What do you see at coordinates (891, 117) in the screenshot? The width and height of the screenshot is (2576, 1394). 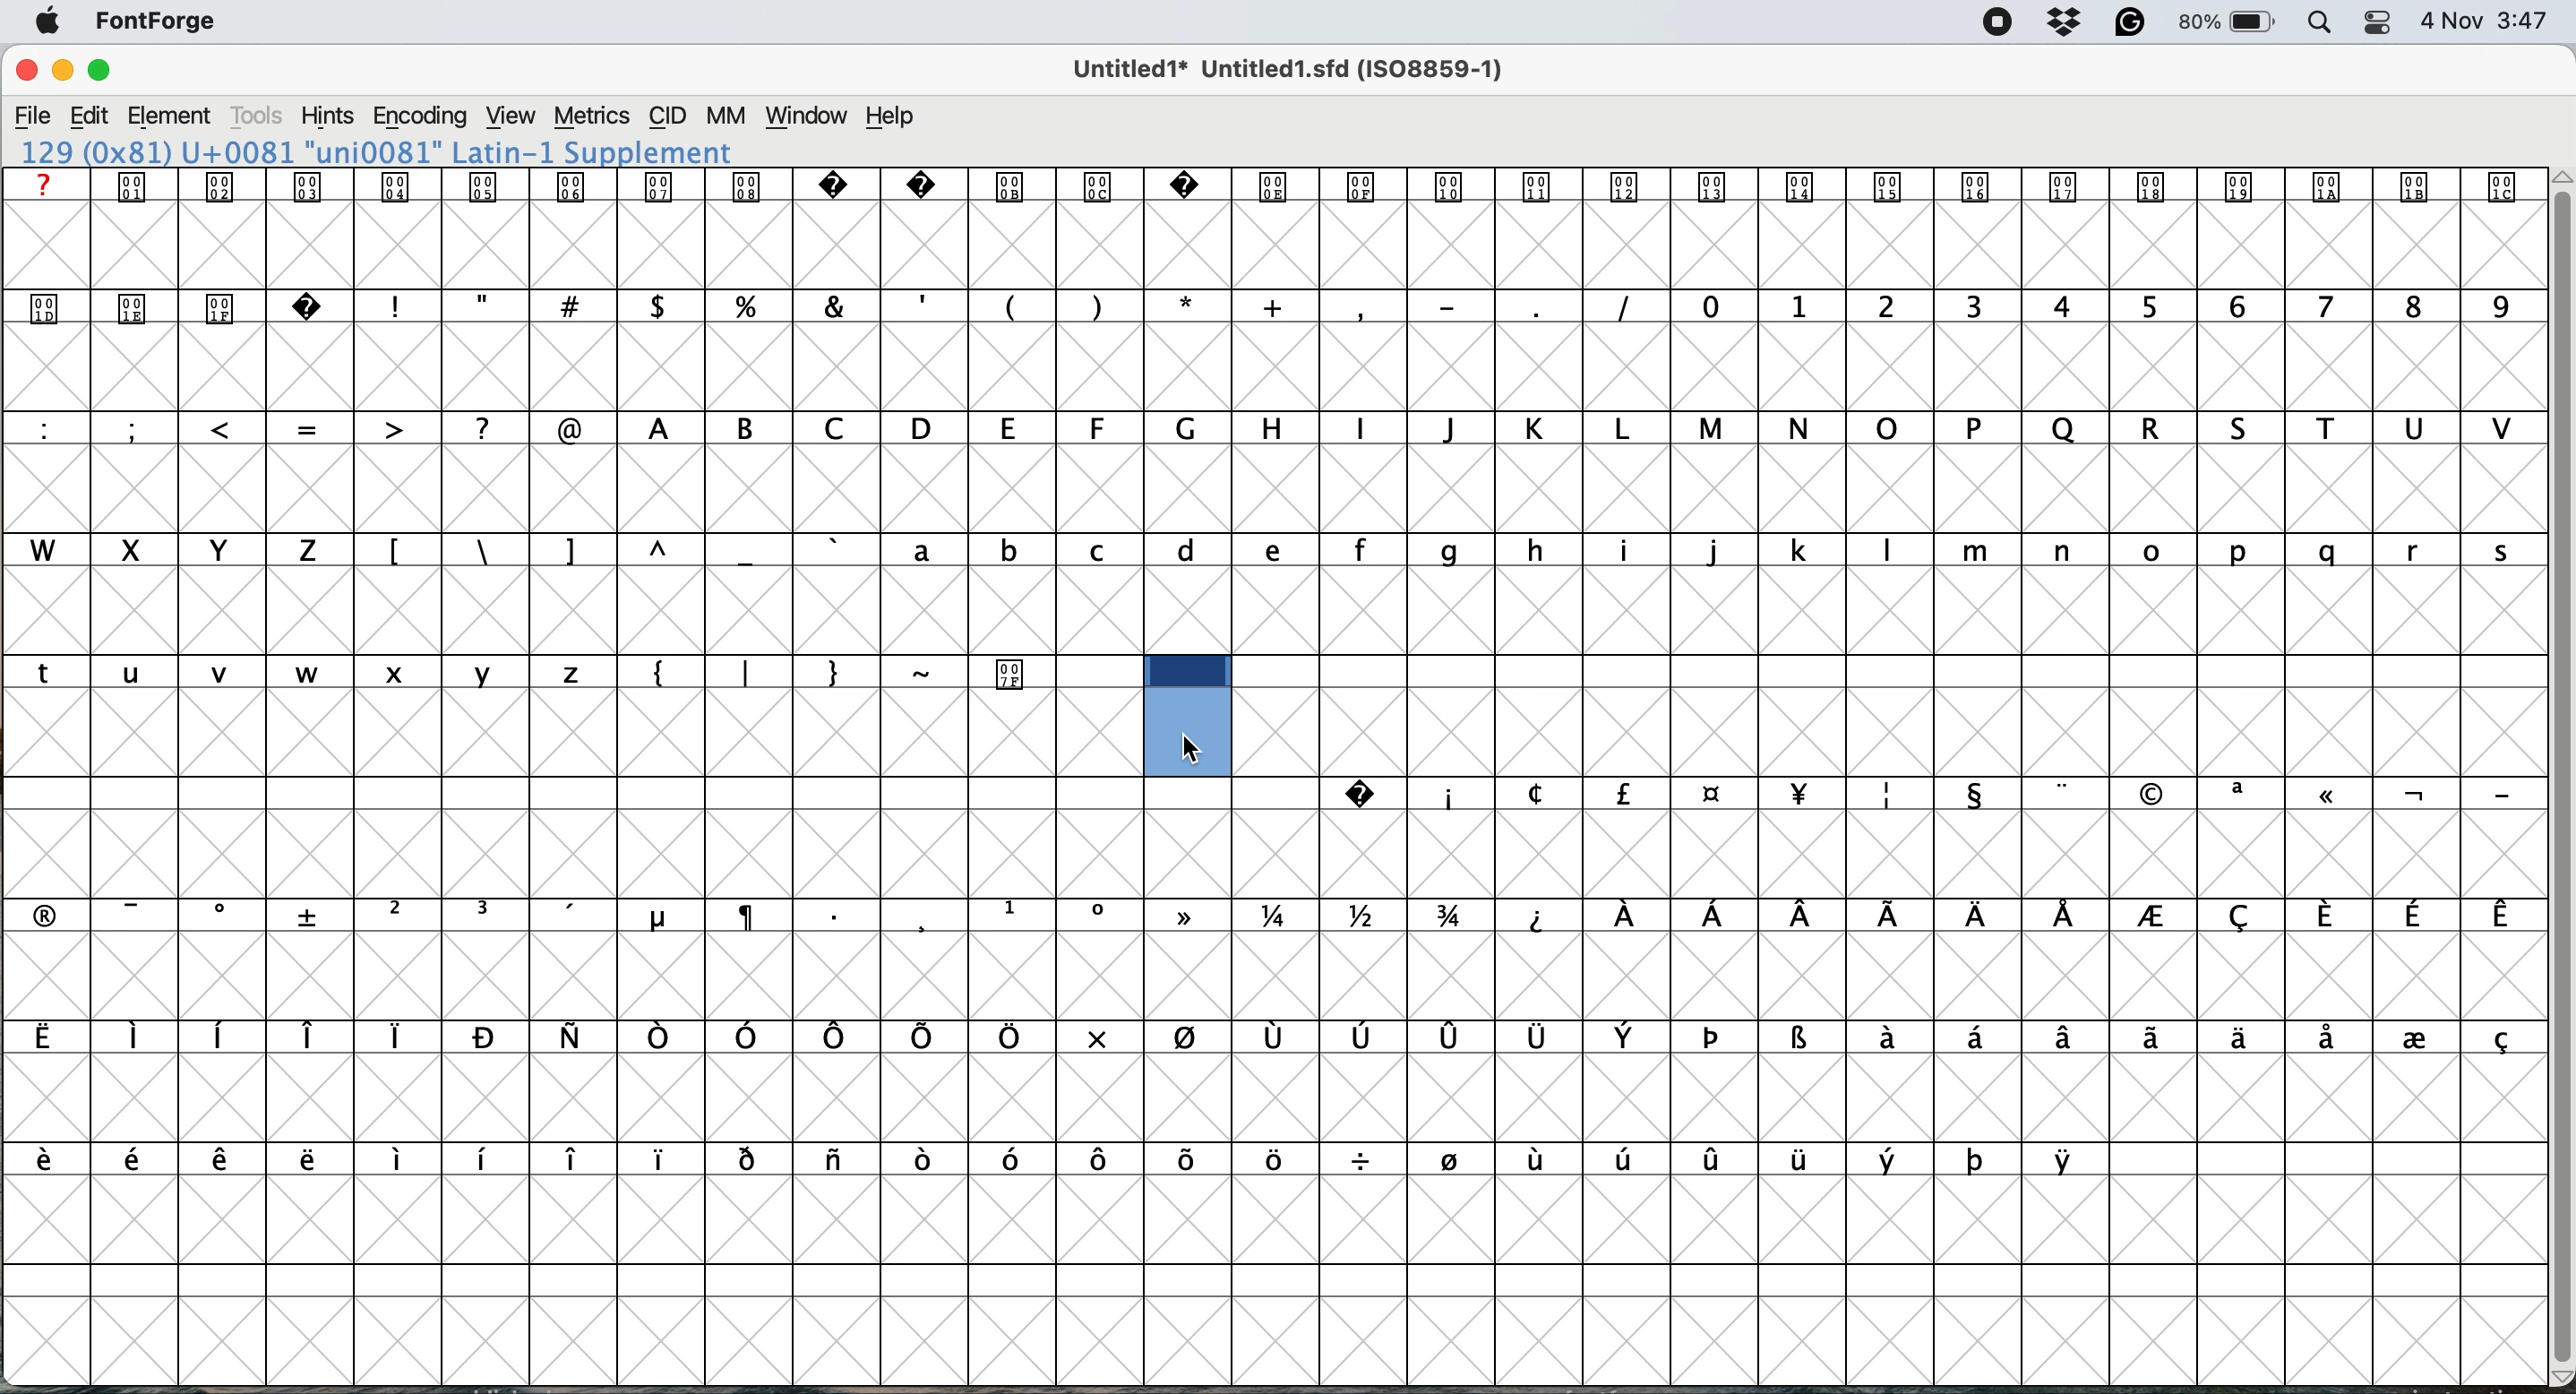 I see `Help` at bounding box center [891, 117].